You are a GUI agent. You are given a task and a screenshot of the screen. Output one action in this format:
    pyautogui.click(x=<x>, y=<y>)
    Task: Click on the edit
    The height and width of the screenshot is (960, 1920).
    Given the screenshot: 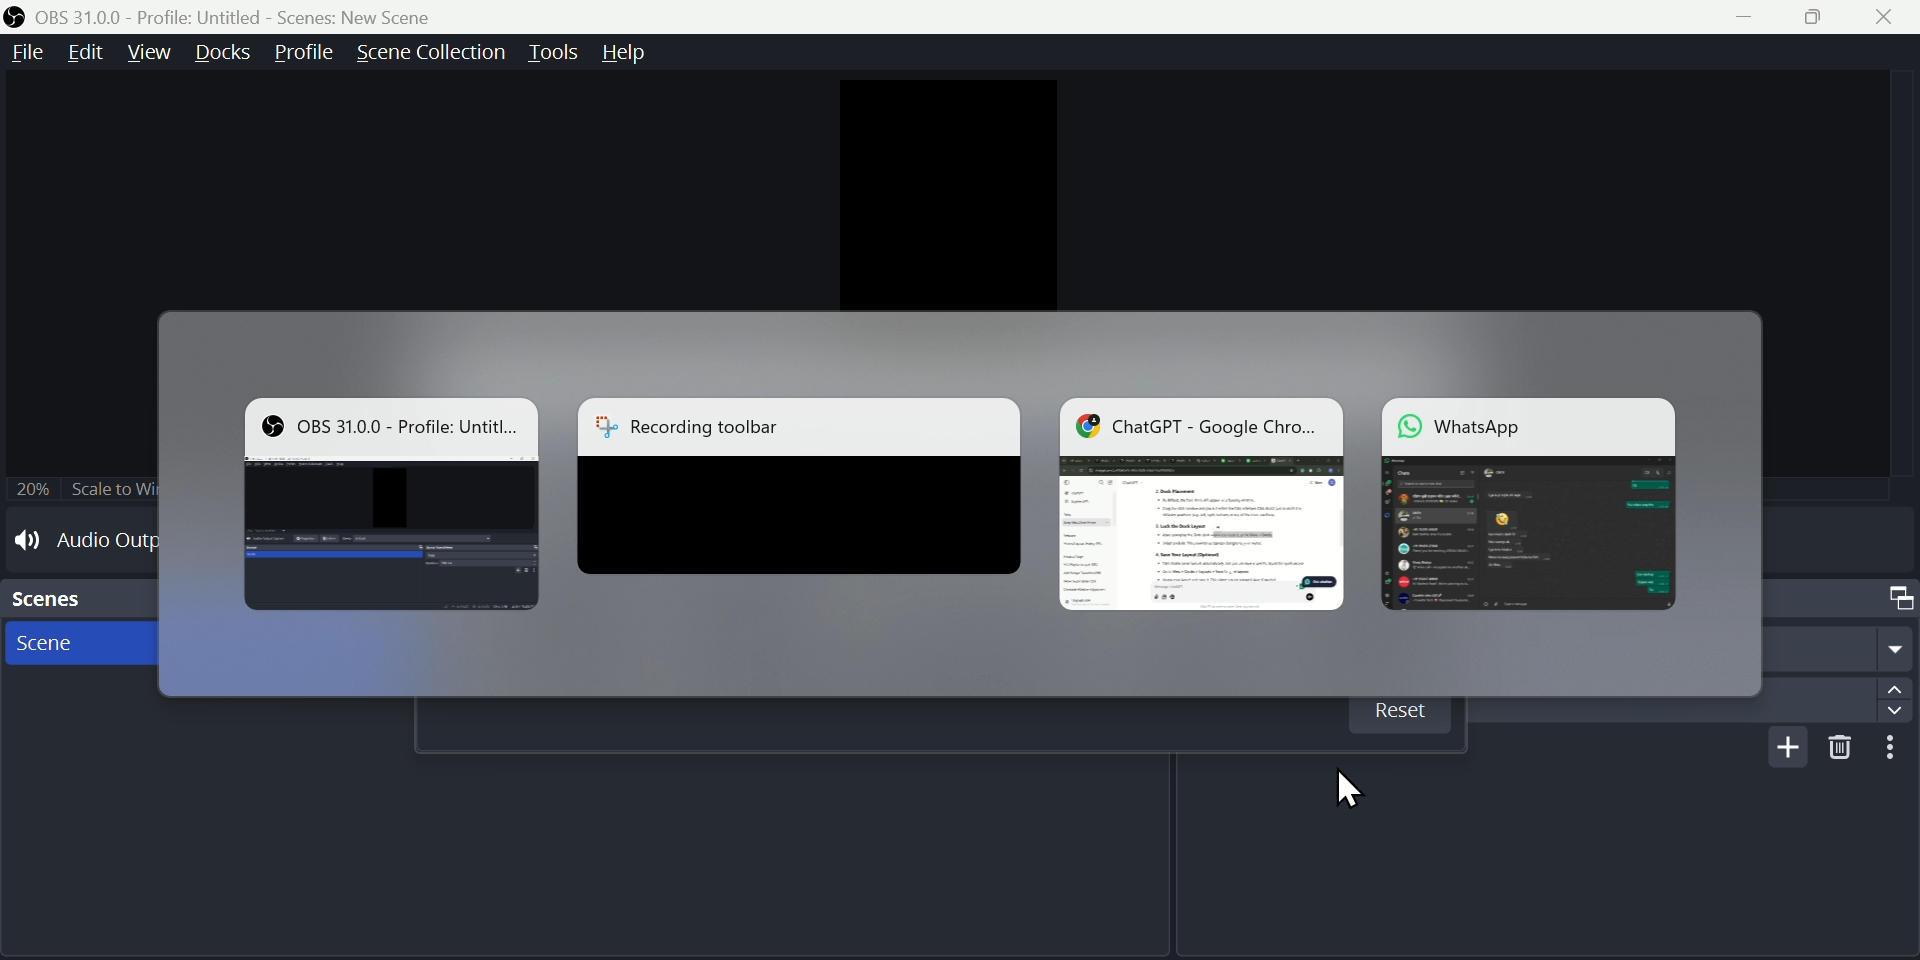 What is the action you would take?
    pyautogui.click(x=85, y=51)
    